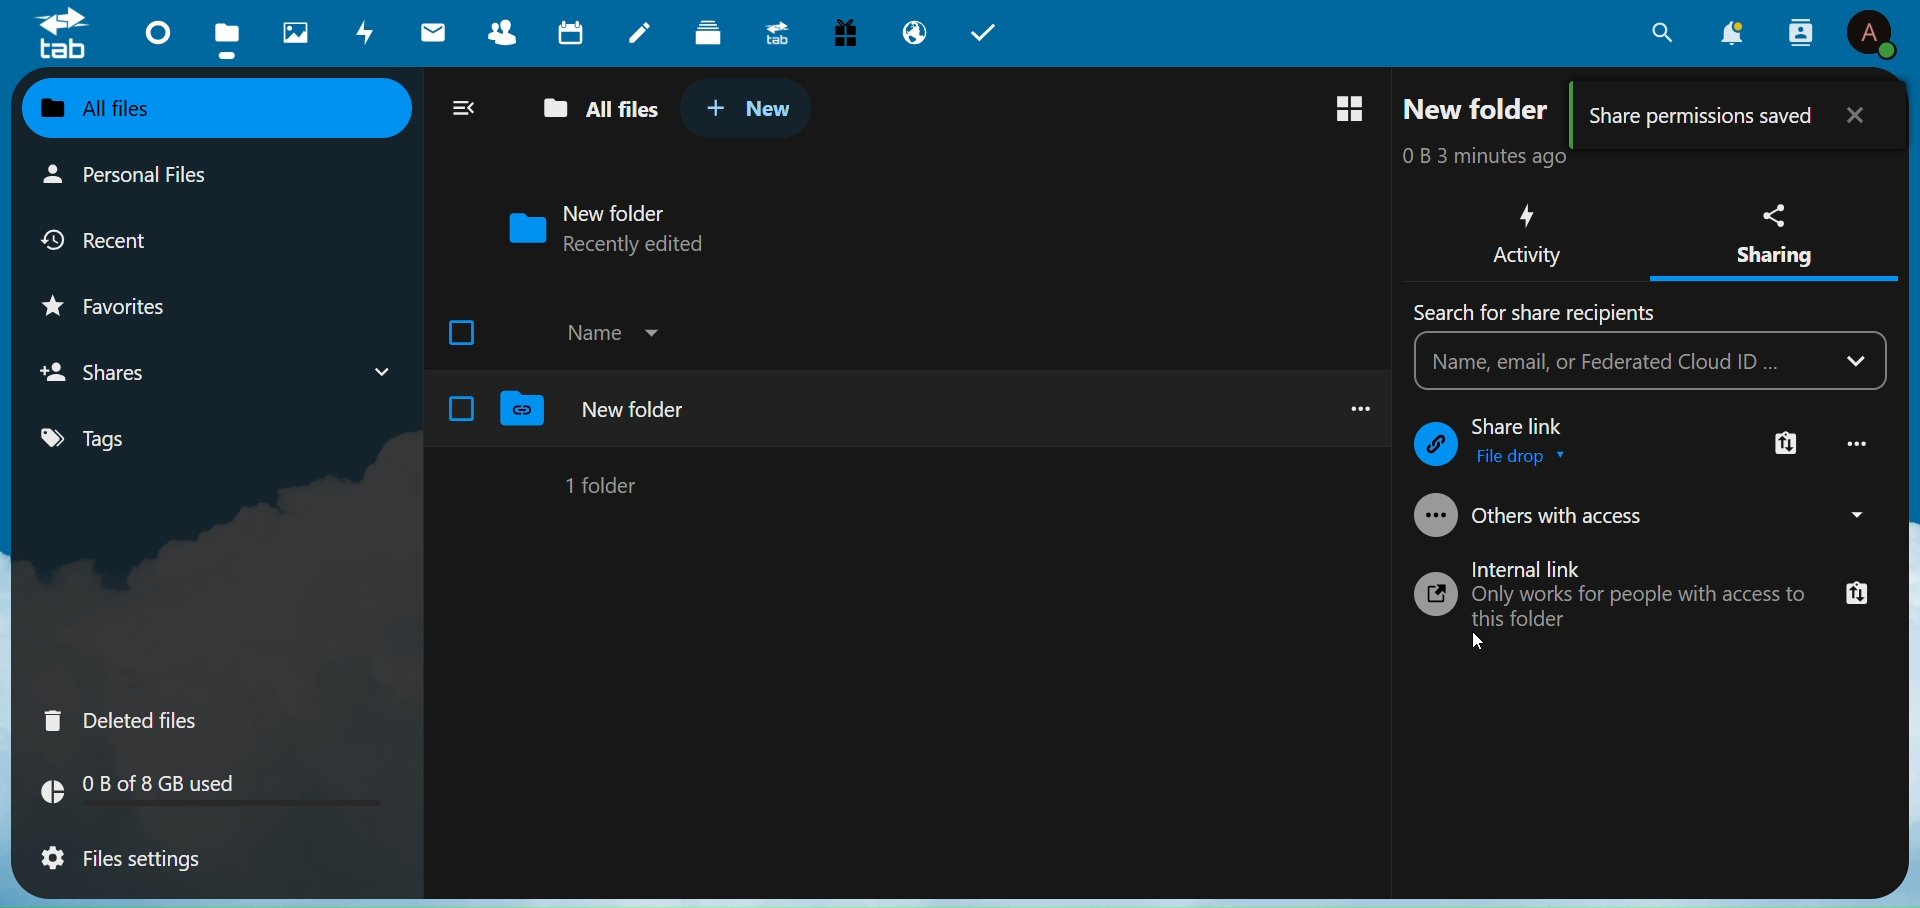 Image resolution: width=1920 pixels, height=908 pixels. Describe the element at coordinates (1568, 517) in the screenshot. I see `Others with access` at that location.